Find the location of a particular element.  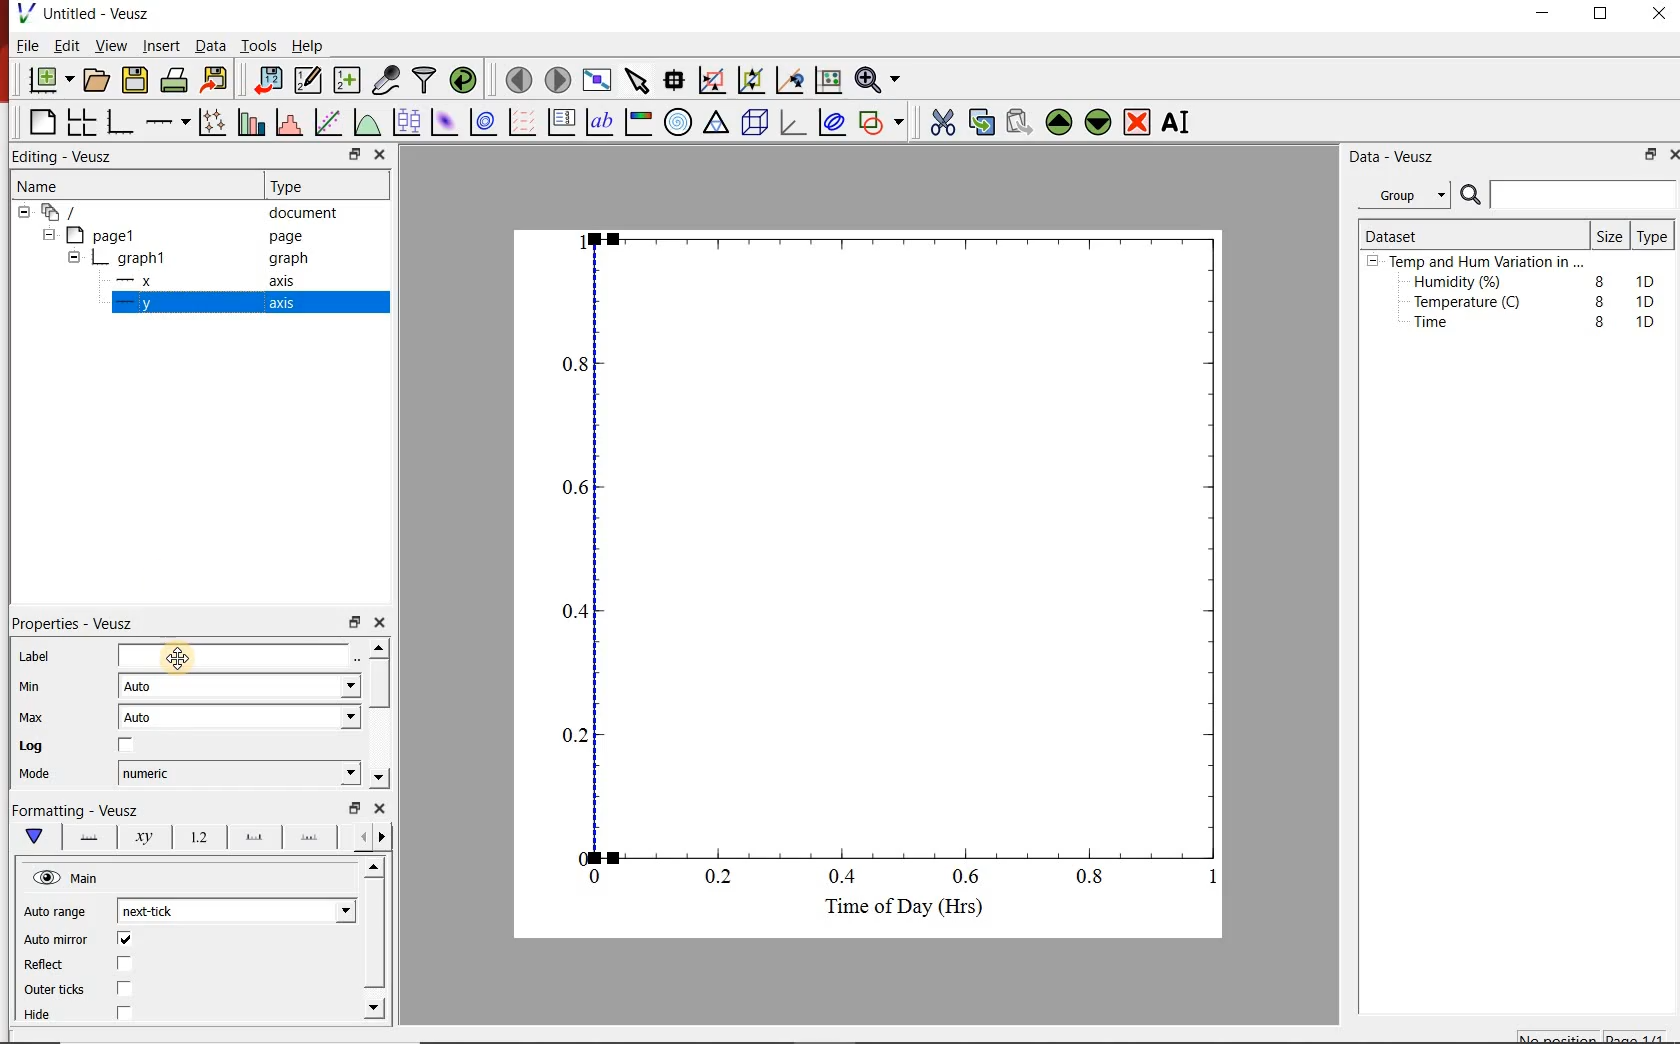

Temperature (C) is located at coordinates (1471, 304).